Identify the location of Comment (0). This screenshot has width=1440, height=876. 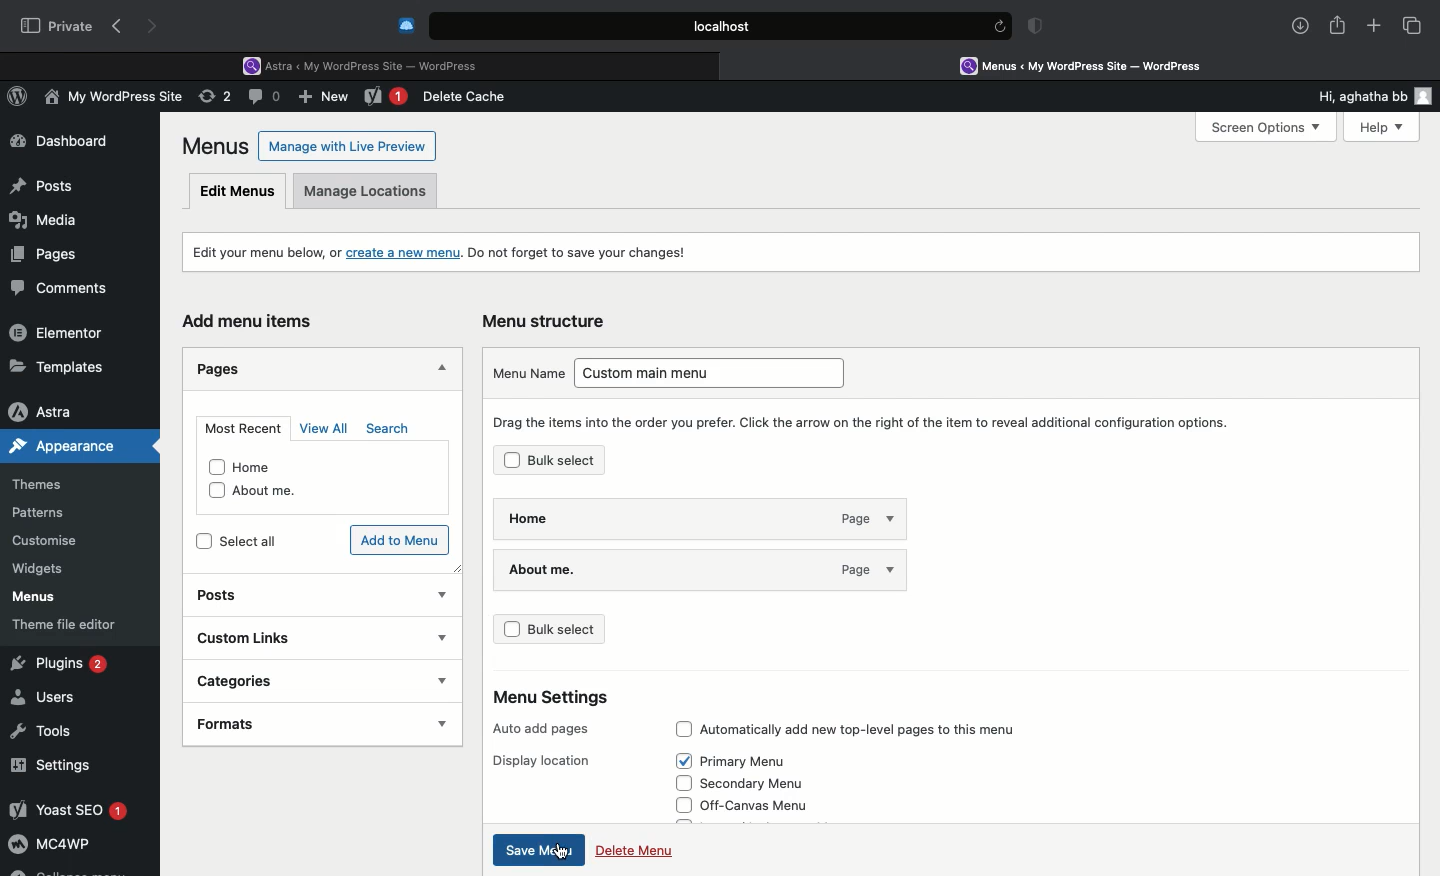
(267, 96).